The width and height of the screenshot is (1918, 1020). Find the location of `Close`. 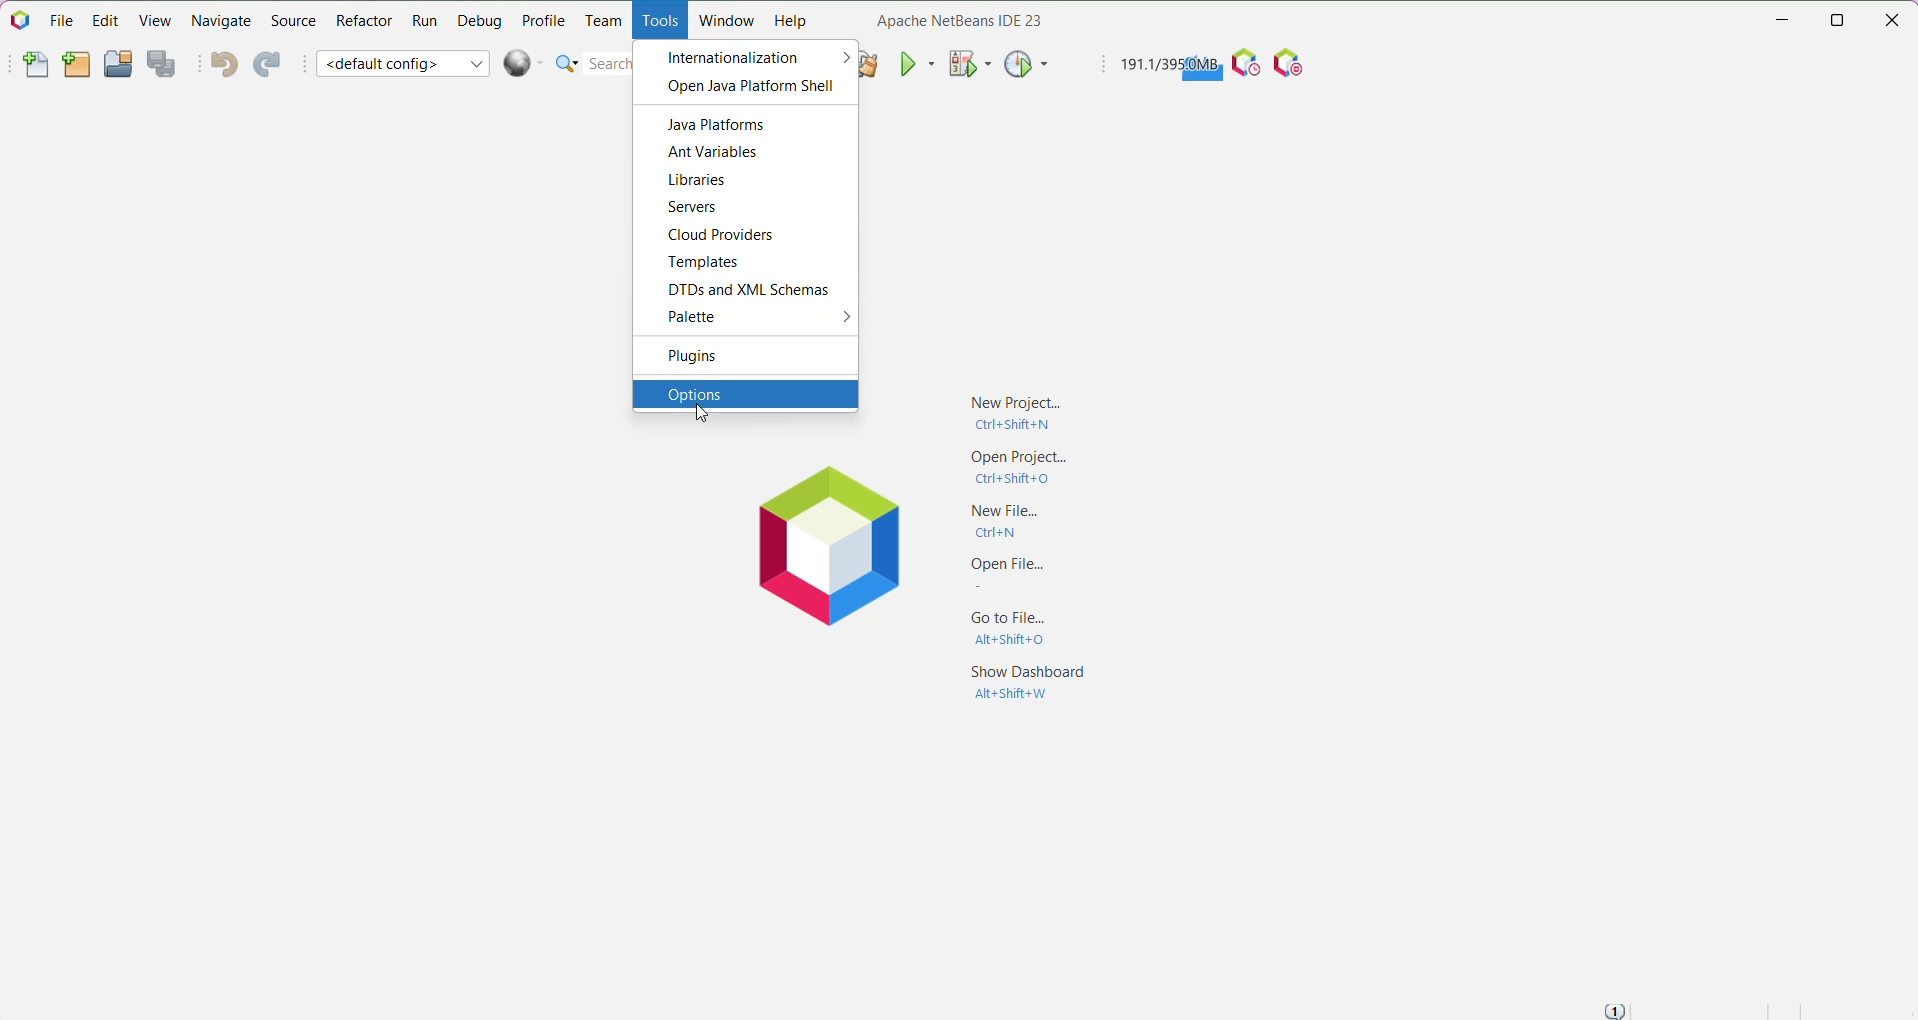

Close is located at coordinates (1896, 21).